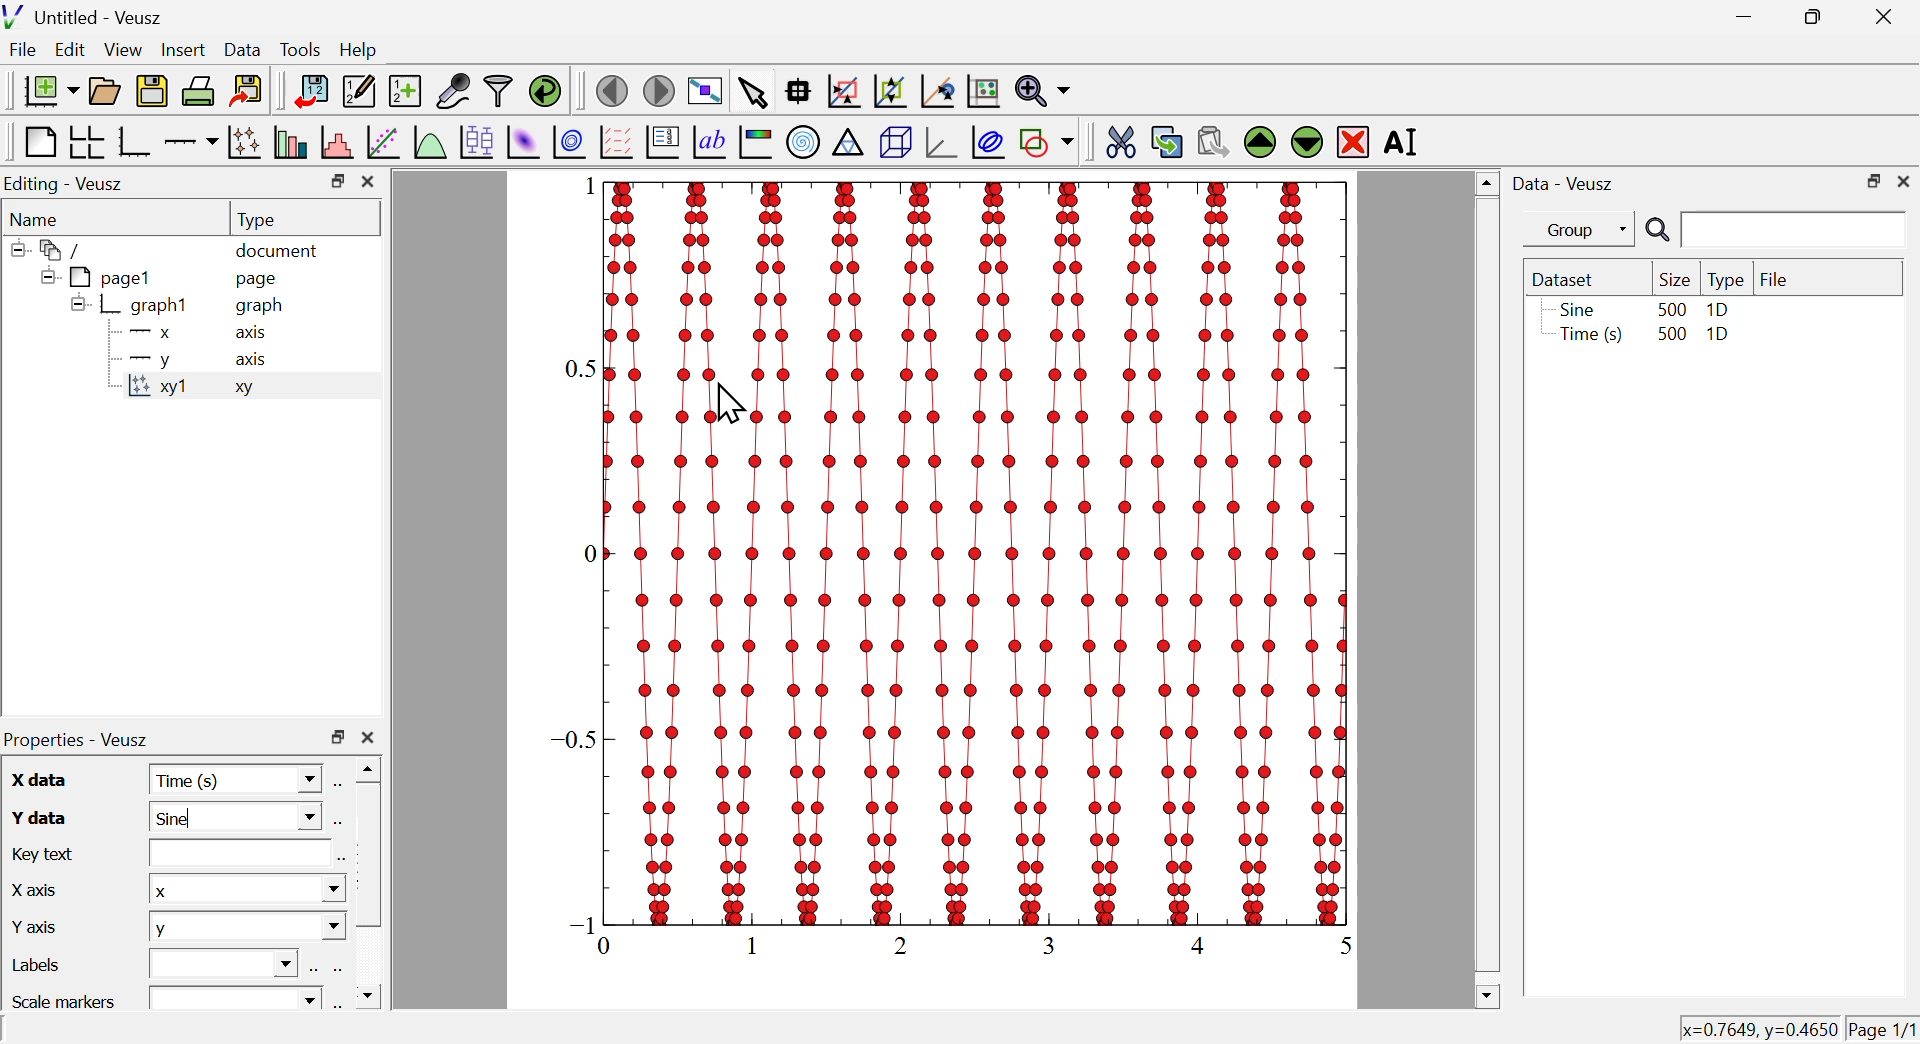 This screenshot has height=1044, width=1920. I want to click on type, so click(1726, 280).